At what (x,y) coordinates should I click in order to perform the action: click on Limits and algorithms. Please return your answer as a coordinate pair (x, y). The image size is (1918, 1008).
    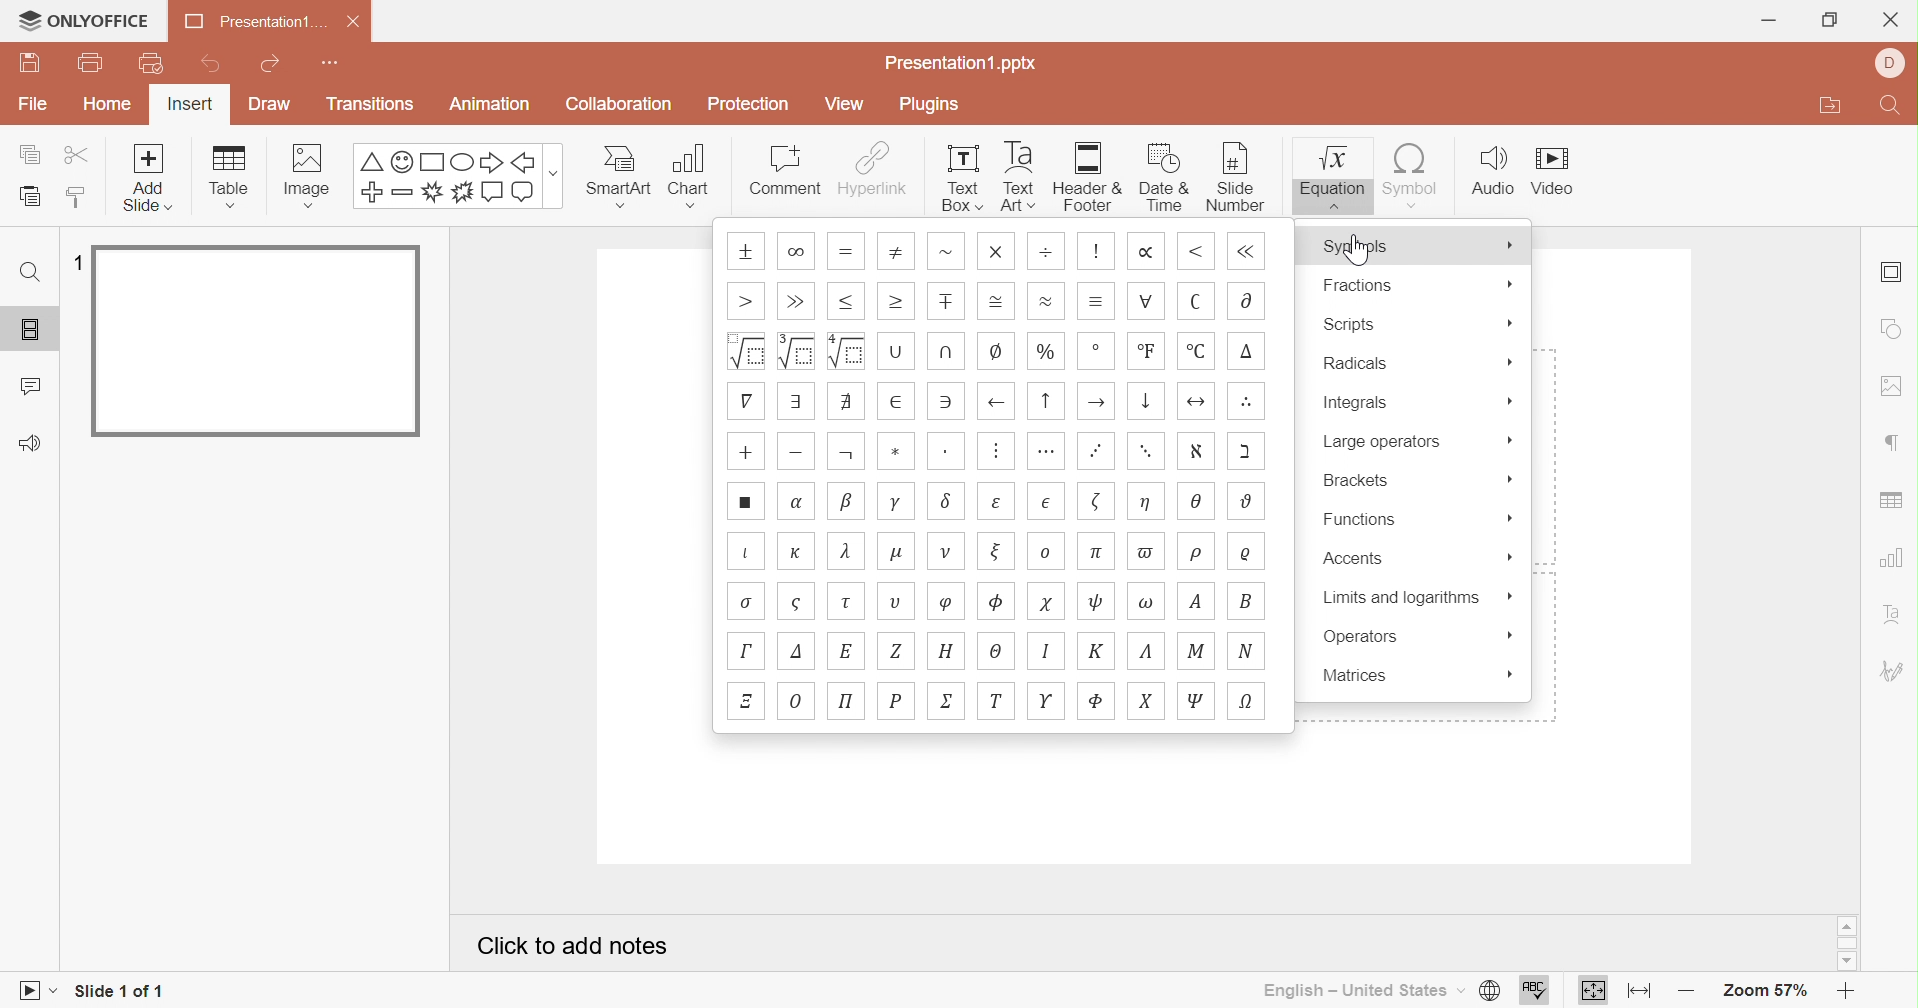
    Looking at the image, I should click on (1418, 596).